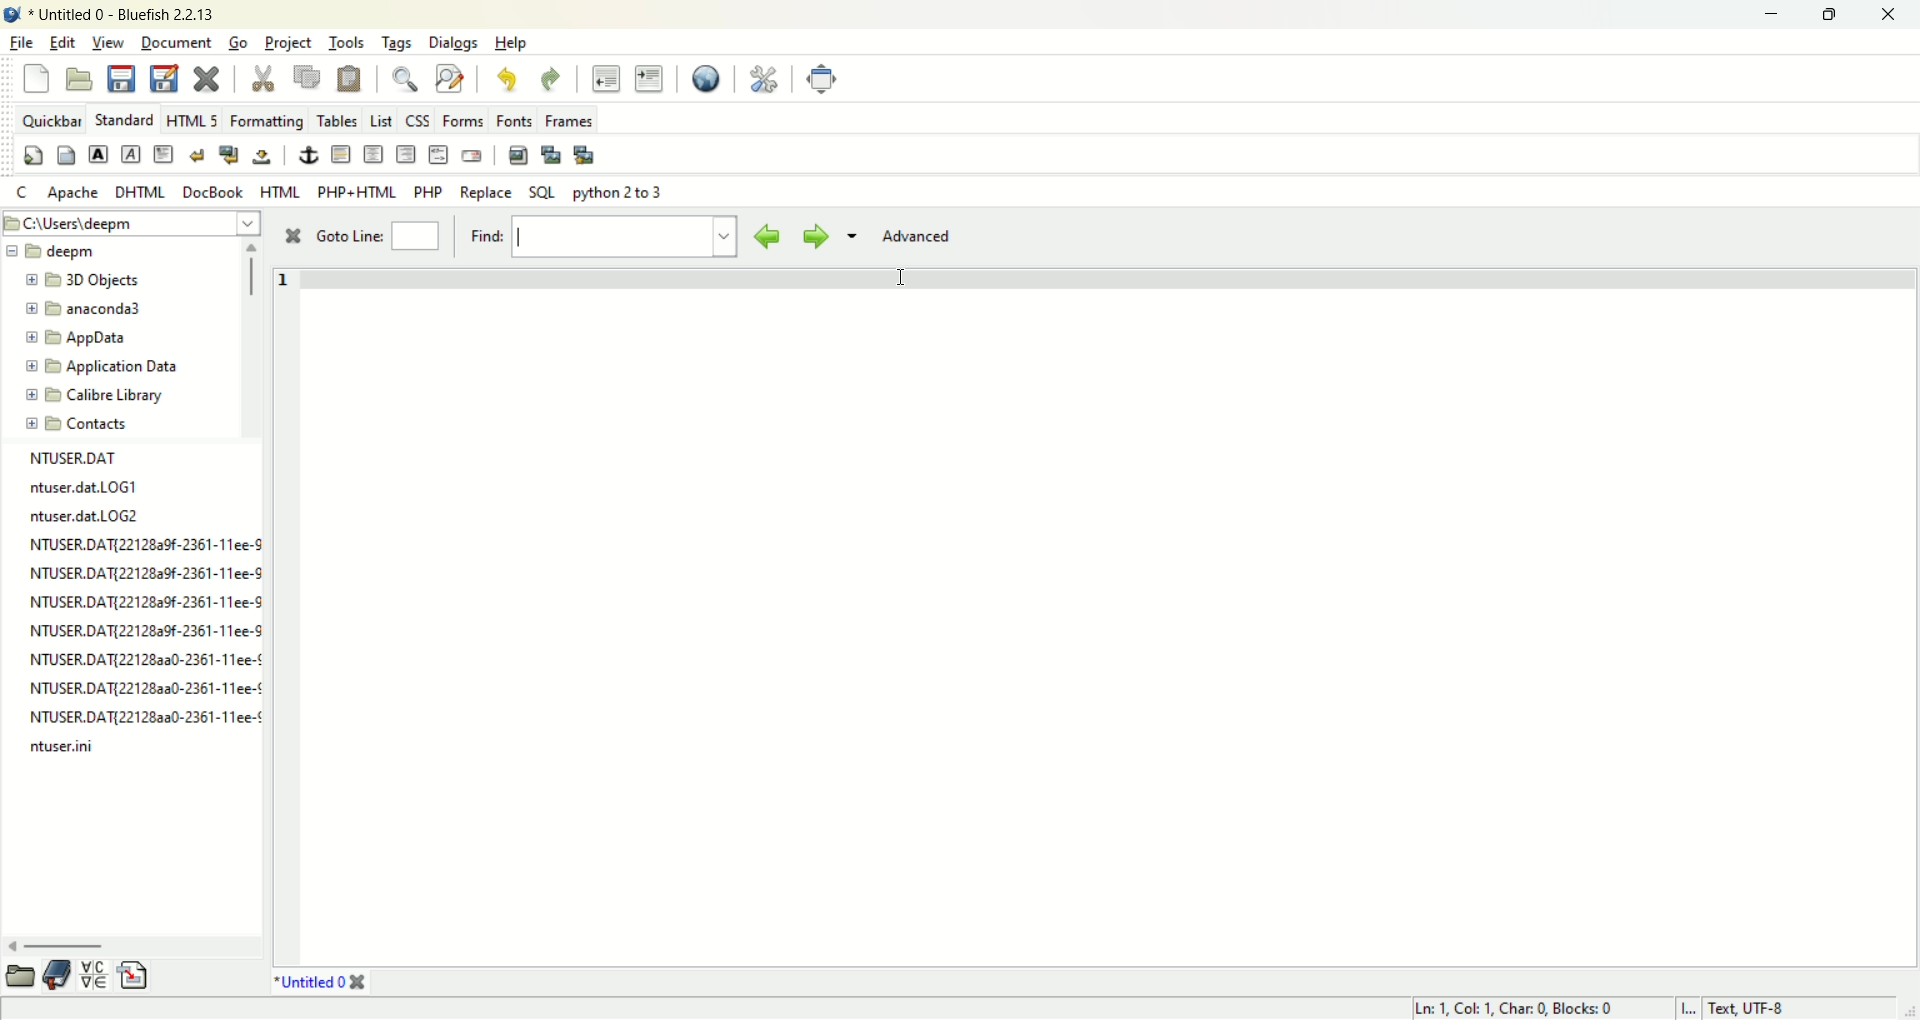 Image resolution: width=1920 pixels, height=1020 pixels. Describe the element at coordinates (262, 80) in the screenshot. I see `cut` at that location.